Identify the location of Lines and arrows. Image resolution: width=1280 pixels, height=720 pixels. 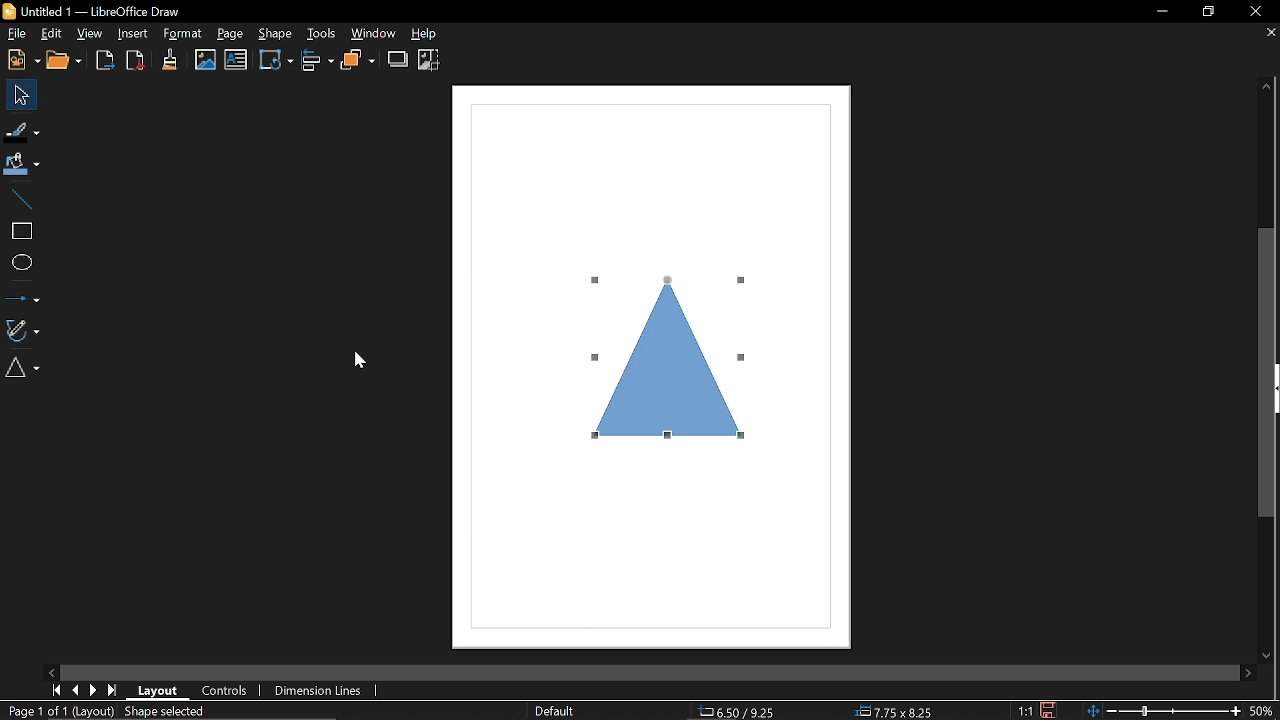
(22, 295).